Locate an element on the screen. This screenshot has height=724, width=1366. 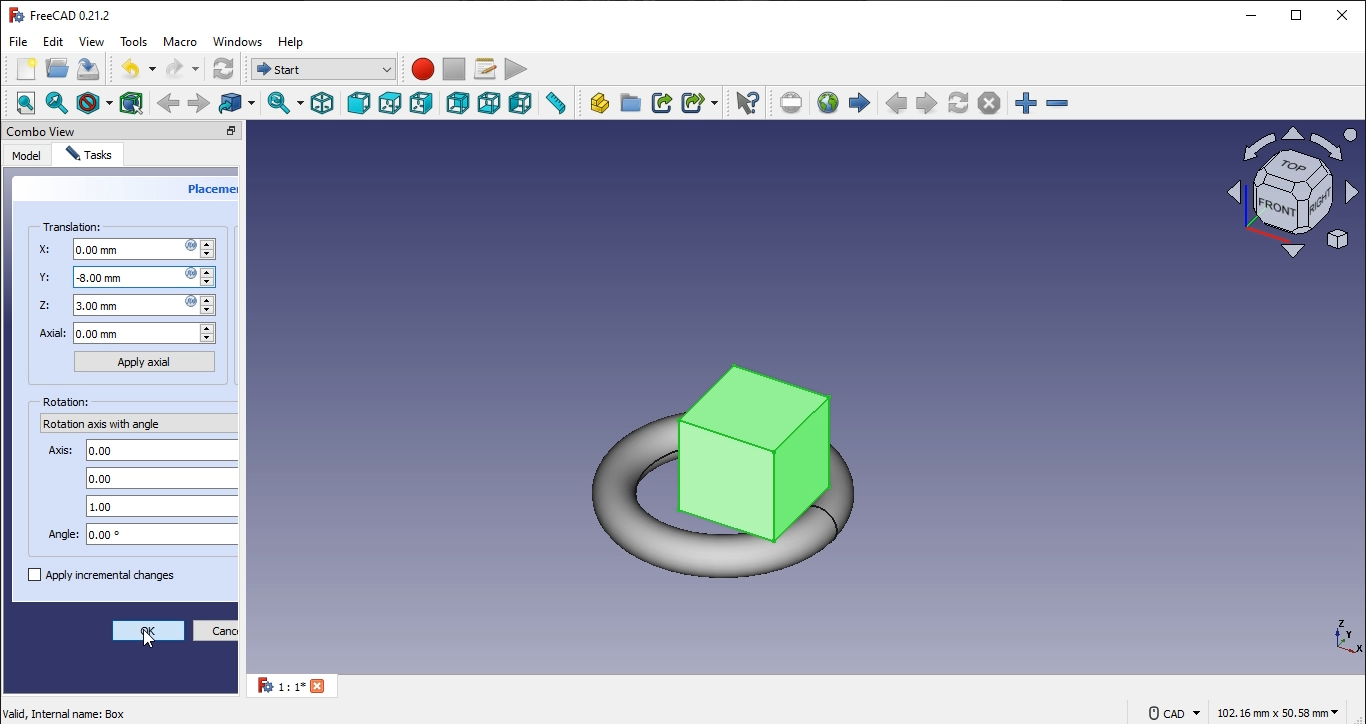
navigation is located at coordinates (153, 645).